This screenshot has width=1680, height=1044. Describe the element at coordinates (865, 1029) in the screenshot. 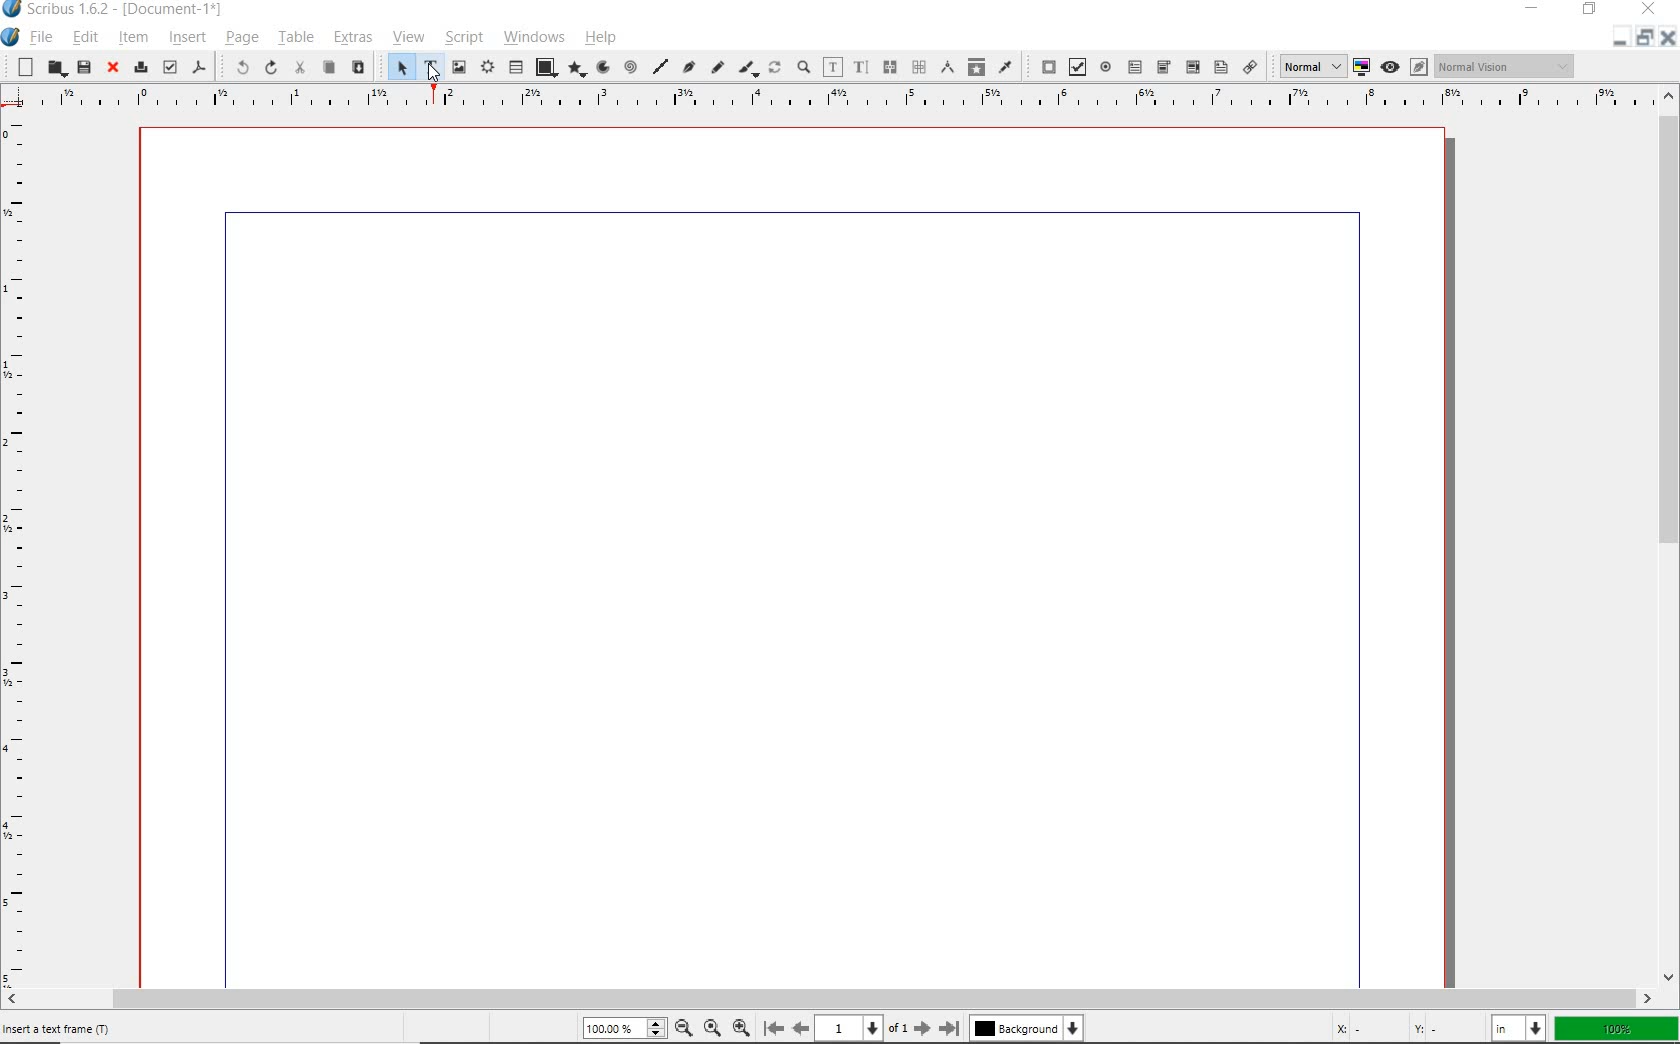

I see `1 of 1` at that location.